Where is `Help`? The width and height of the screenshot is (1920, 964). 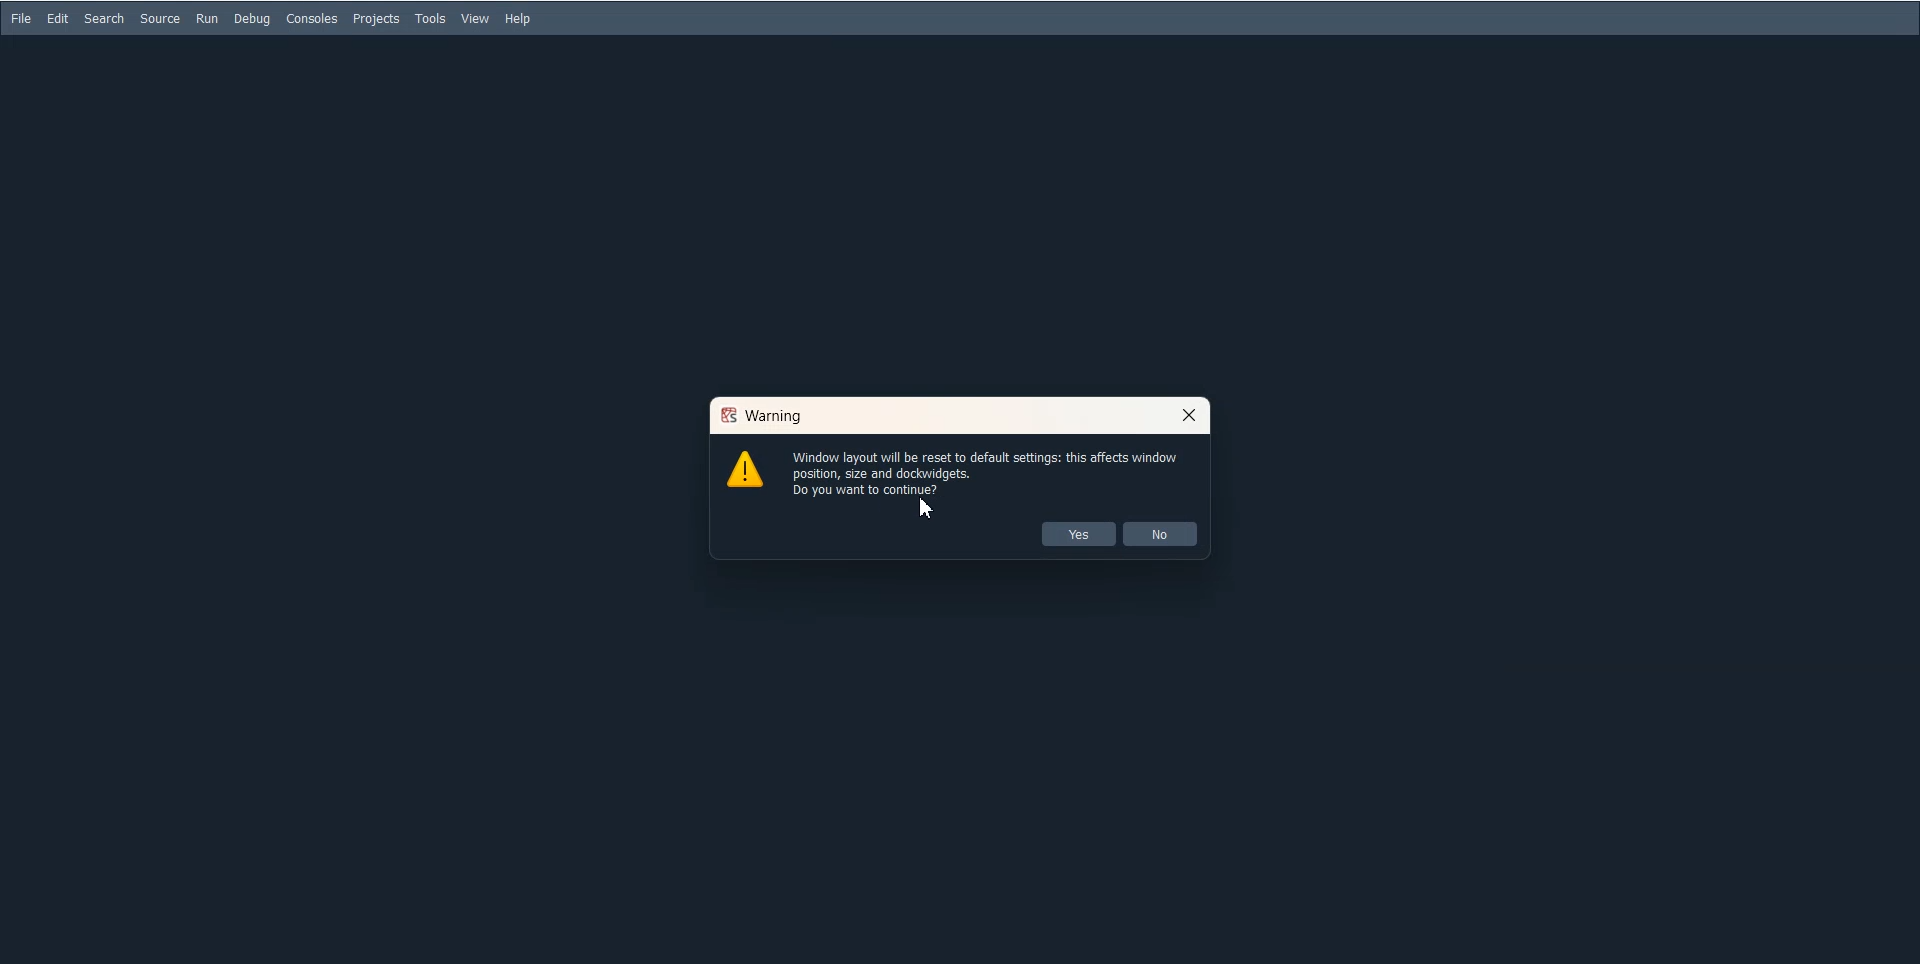
Help is located at coordinates (517, 18).